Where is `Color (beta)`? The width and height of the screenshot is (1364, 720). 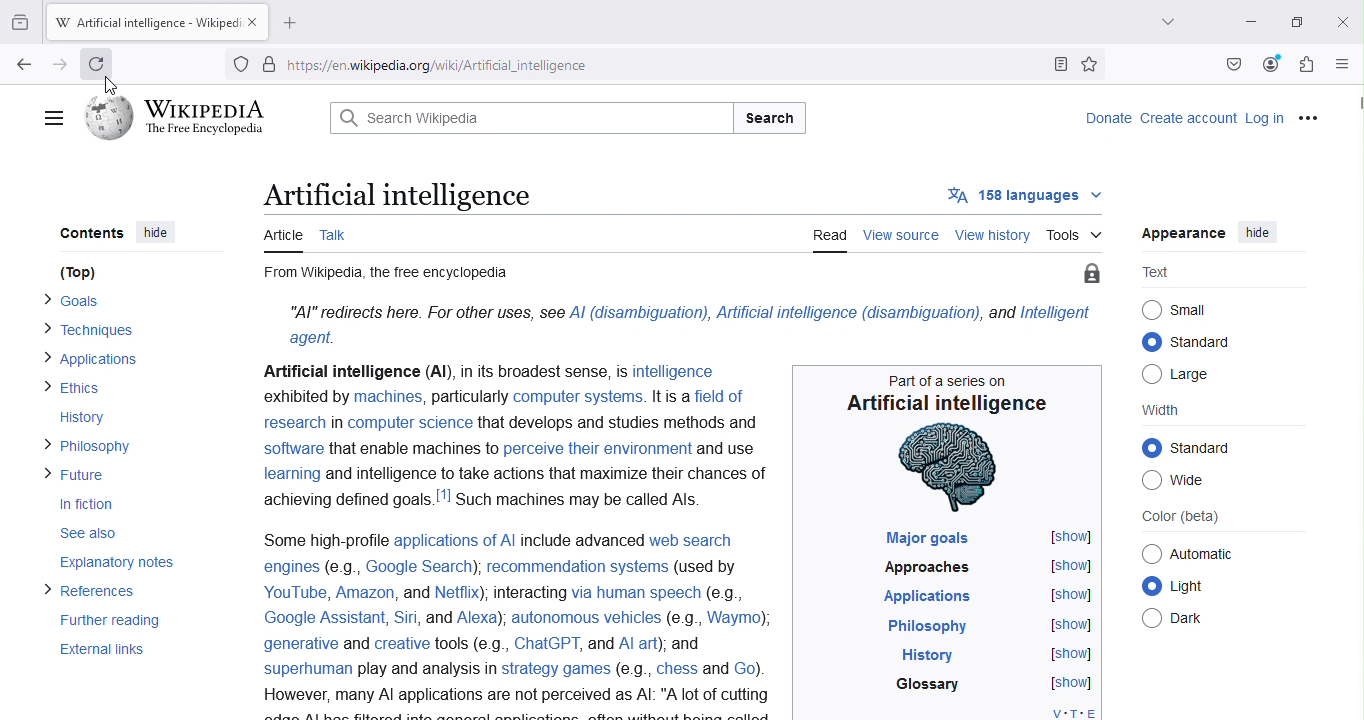 Color (beta) is located at coordinates (1183, 519).